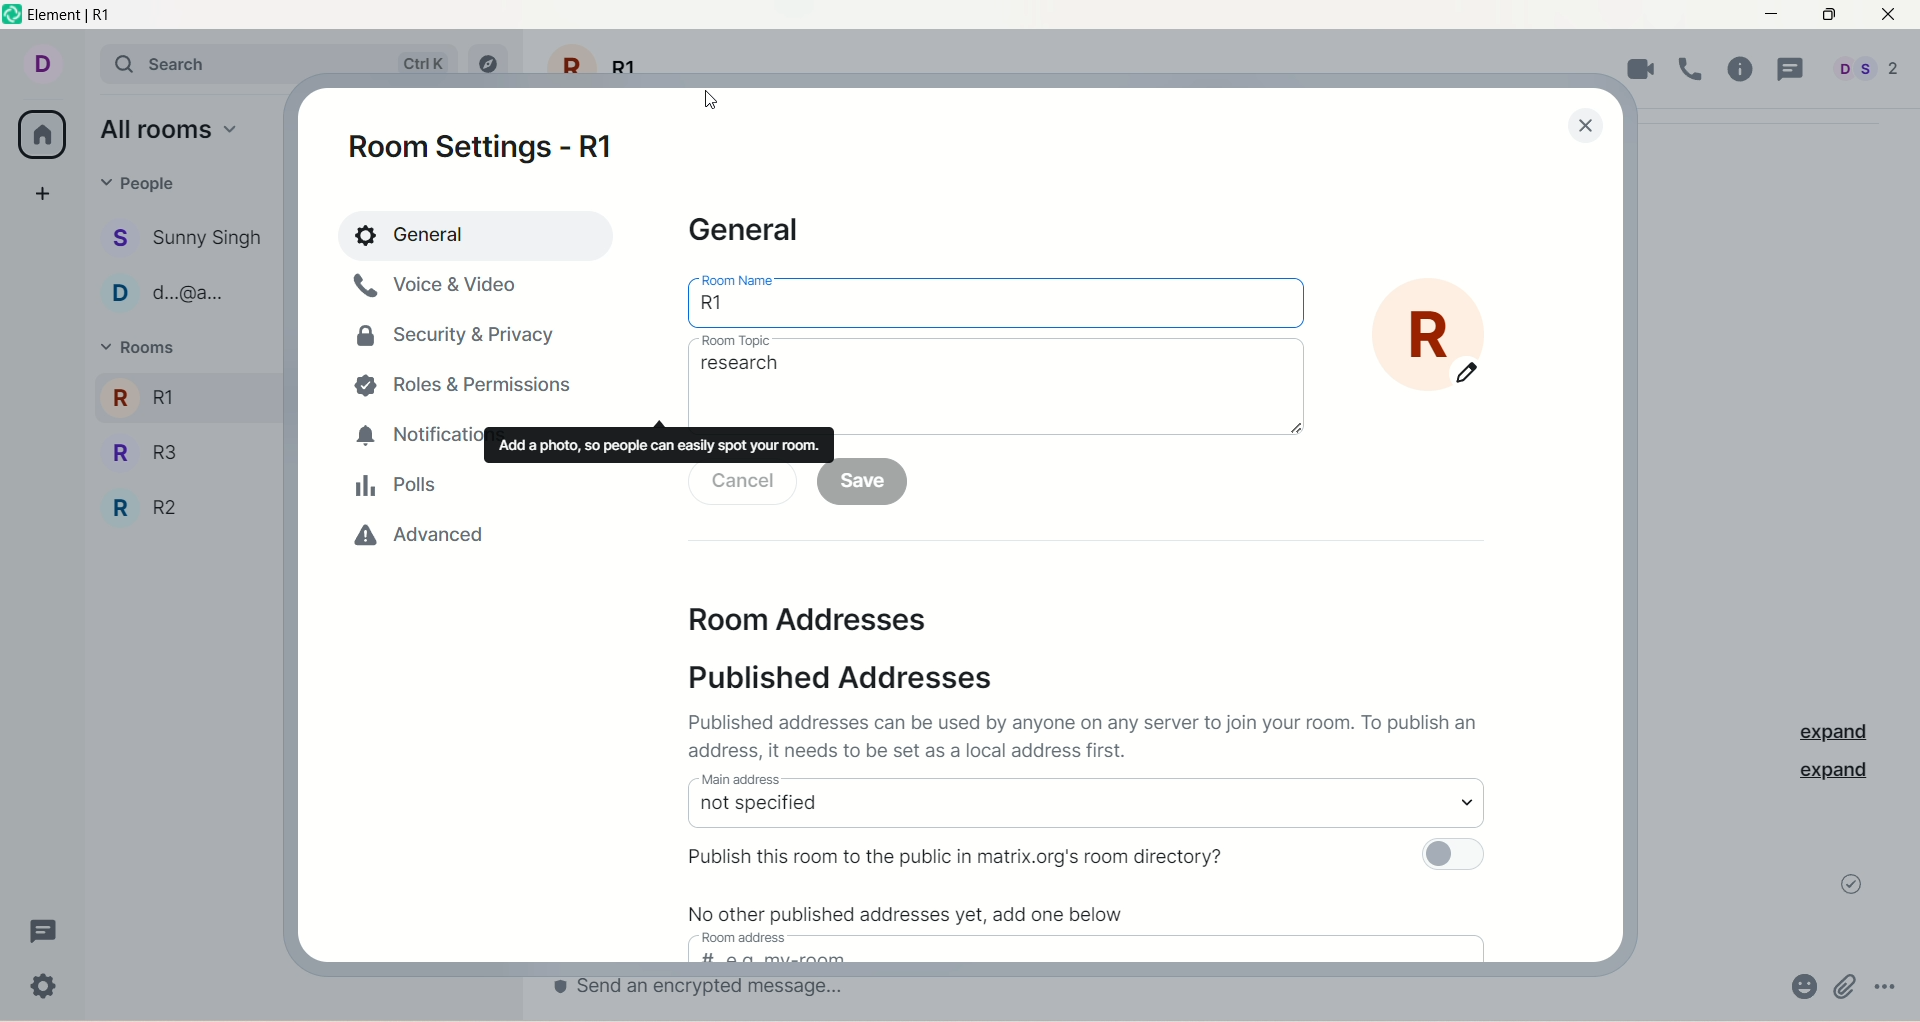  I want to click on room addresses, so click(809, 617).